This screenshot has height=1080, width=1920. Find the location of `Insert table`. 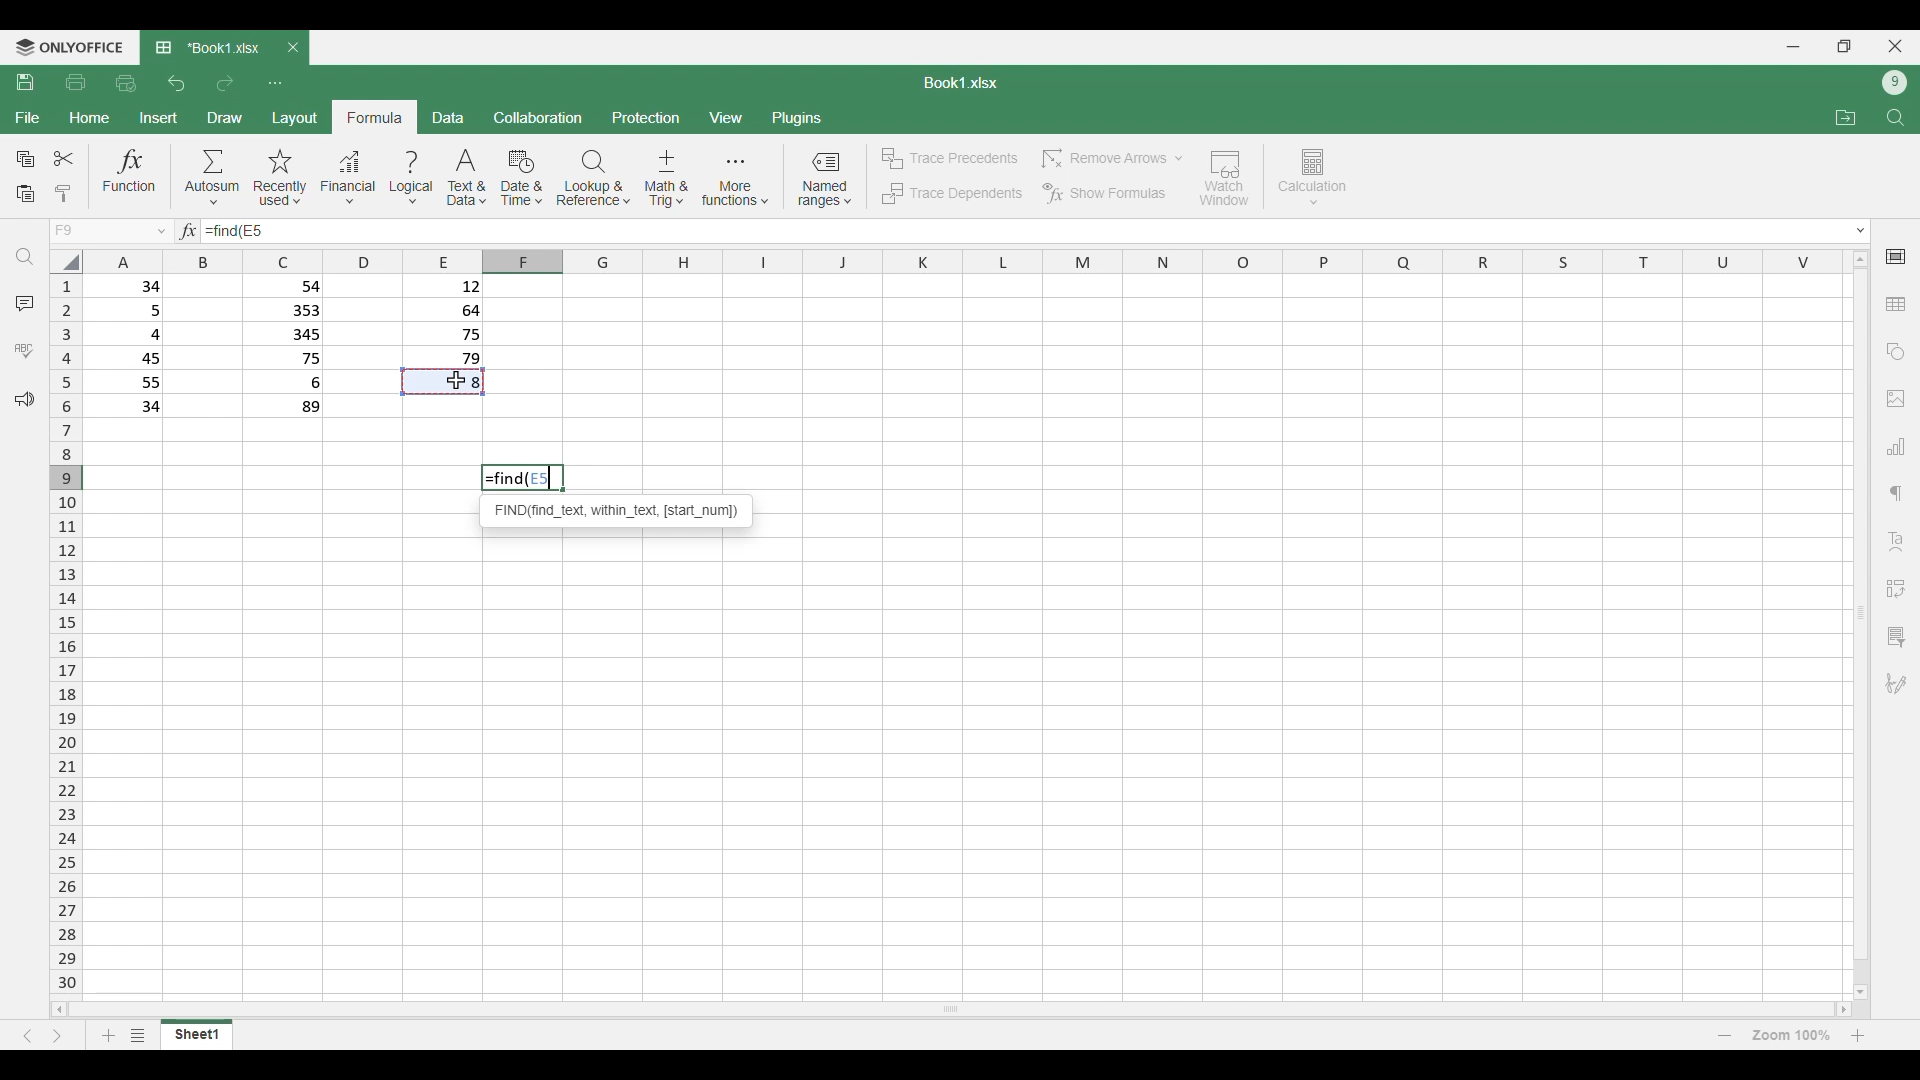

Insert table is located at coordinates (1896, 304).